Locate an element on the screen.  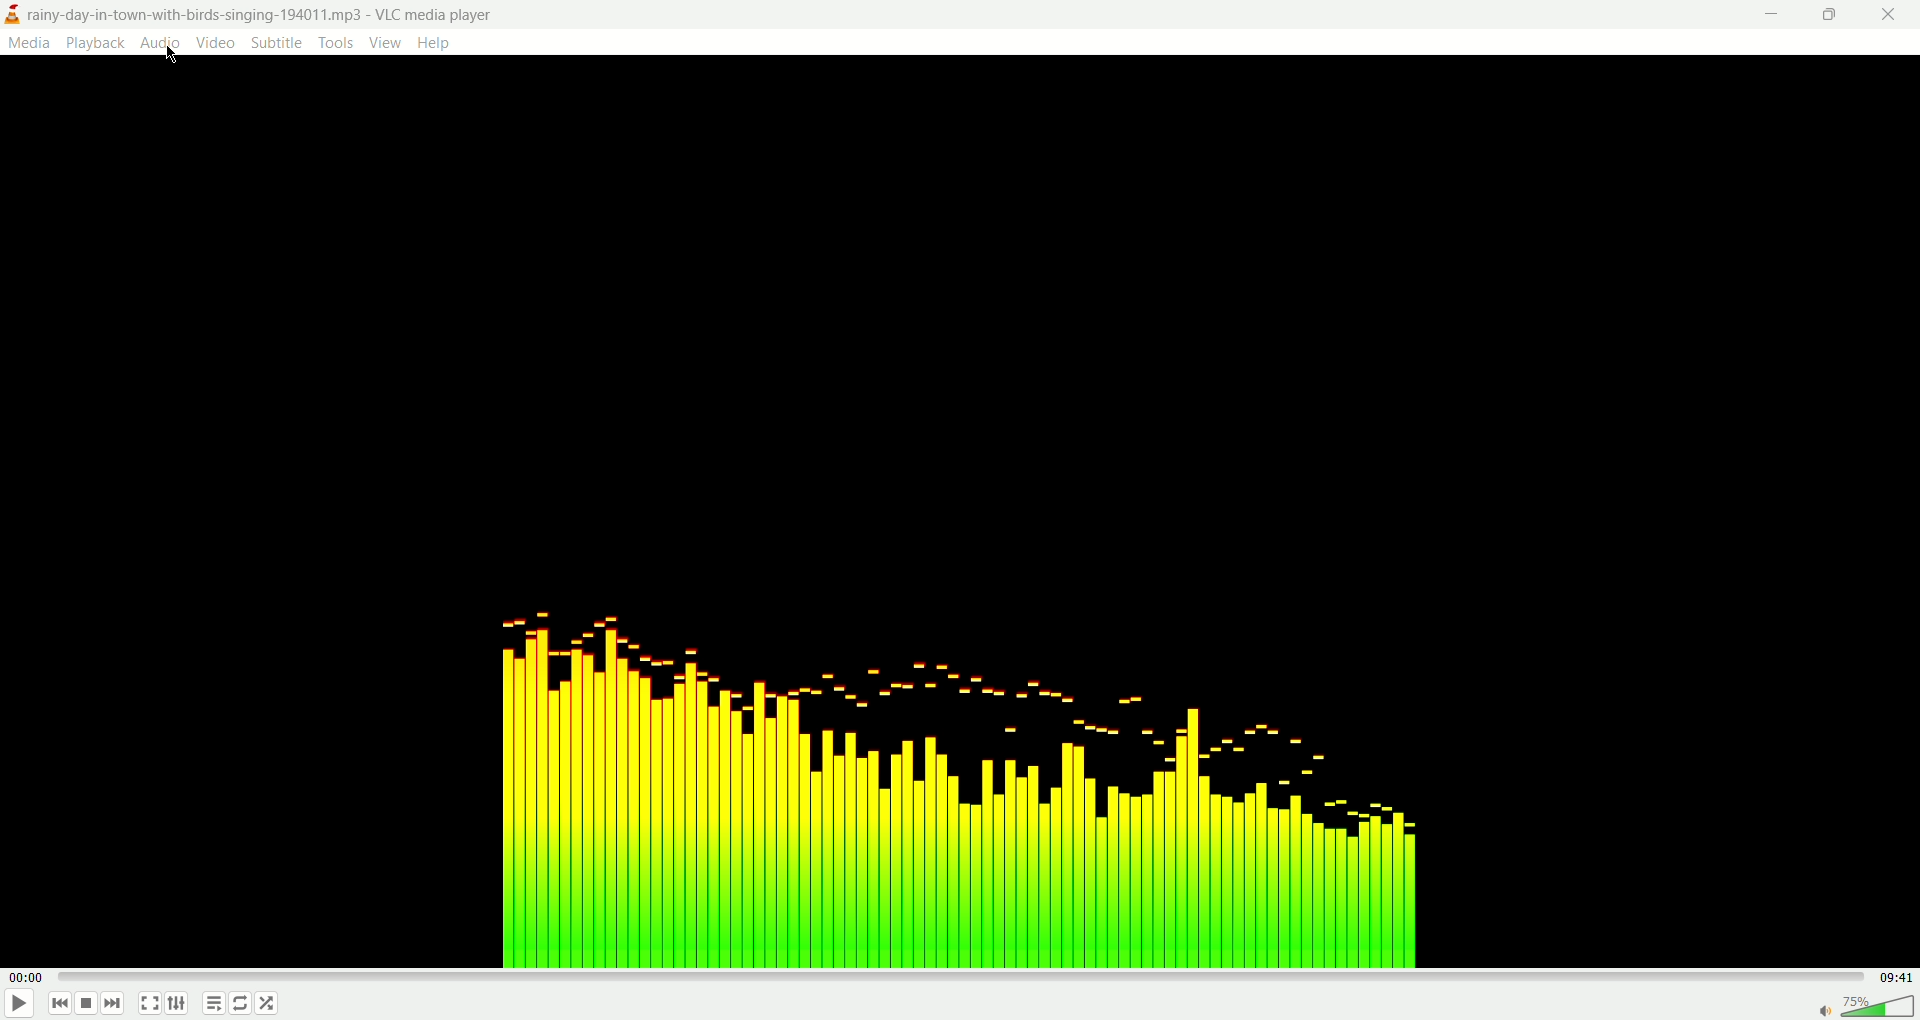
playback is located at coordinates (97, 41).